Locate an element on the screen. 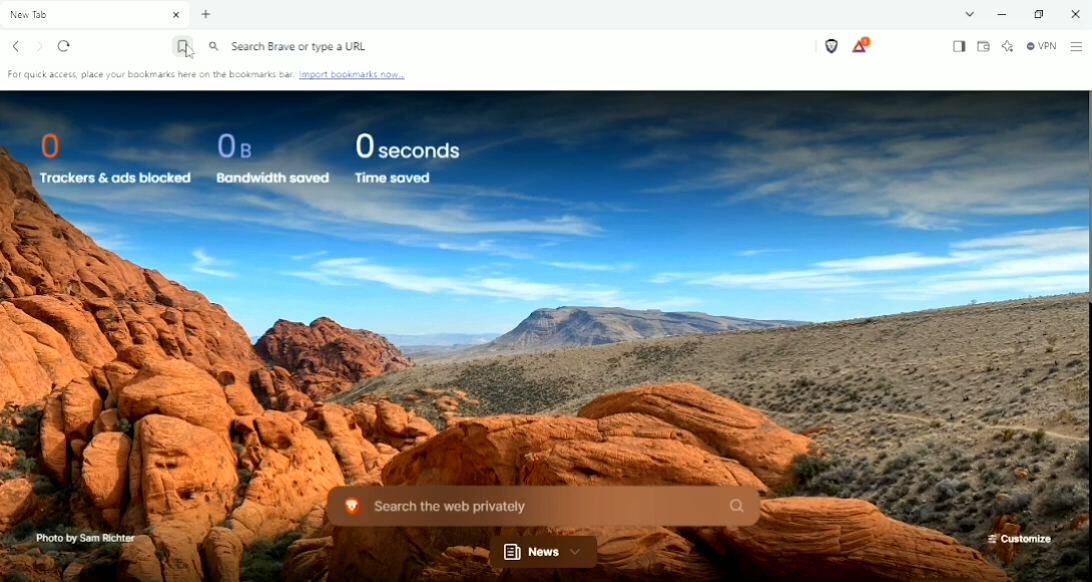 This screenshot has width=1092, height=582. 0 Trackers & ads blocked is located at coordinates (106, 156).